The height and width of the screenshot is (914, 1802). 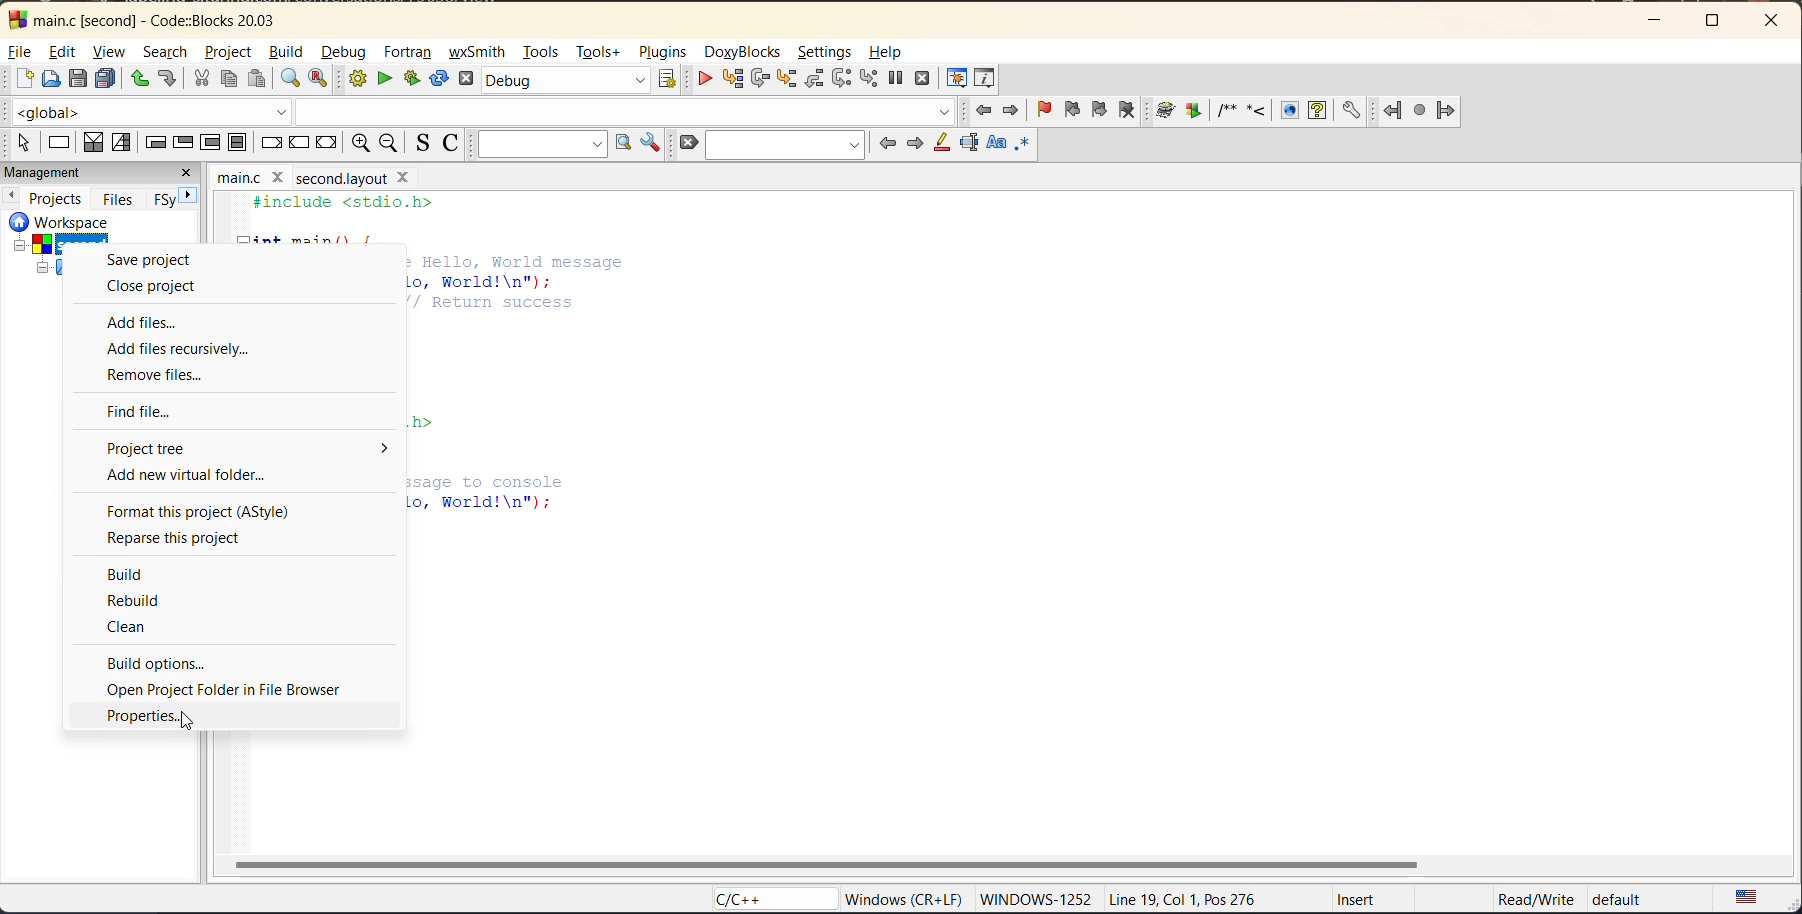 I want to click on entry condition loop, so click(x=157, y=142).